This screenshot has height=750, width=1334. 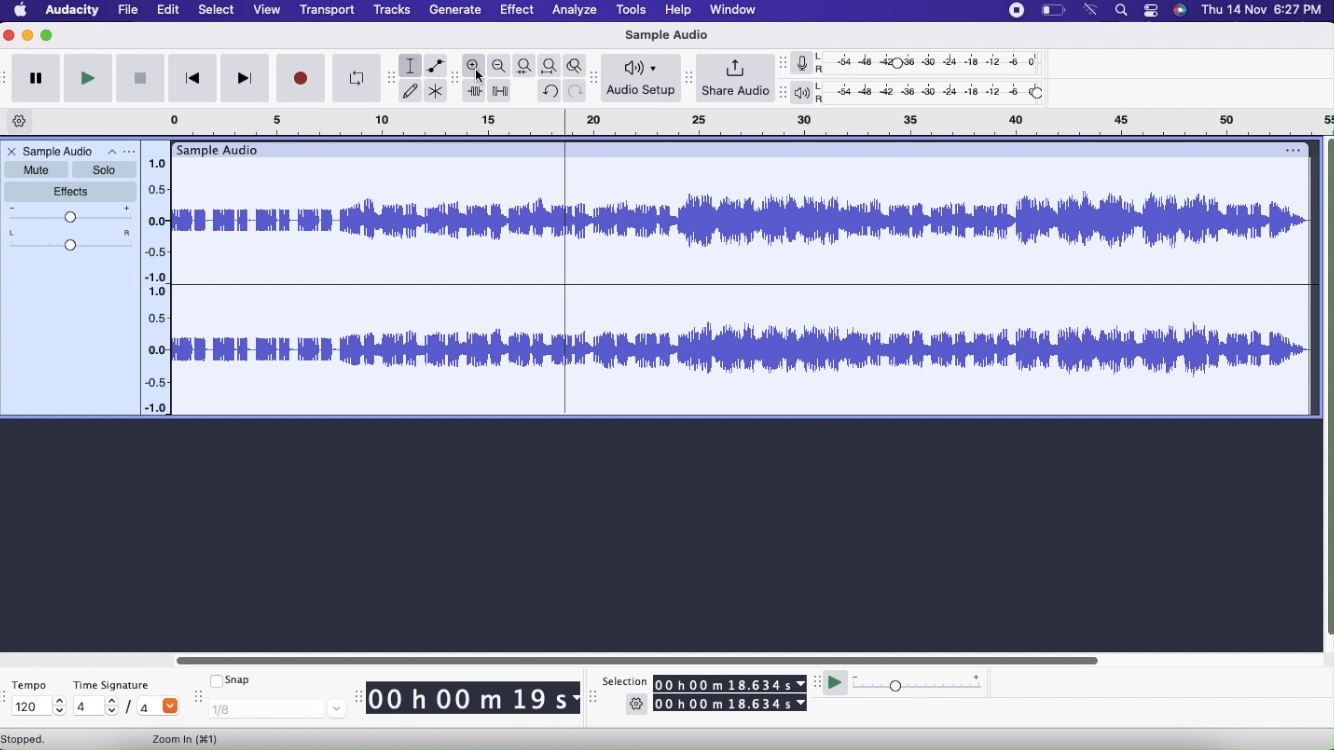 What do you see at coordinates (474, 90) in the screenshot?
I see `Trim audio outside selection` at bounding box center [474, 90].